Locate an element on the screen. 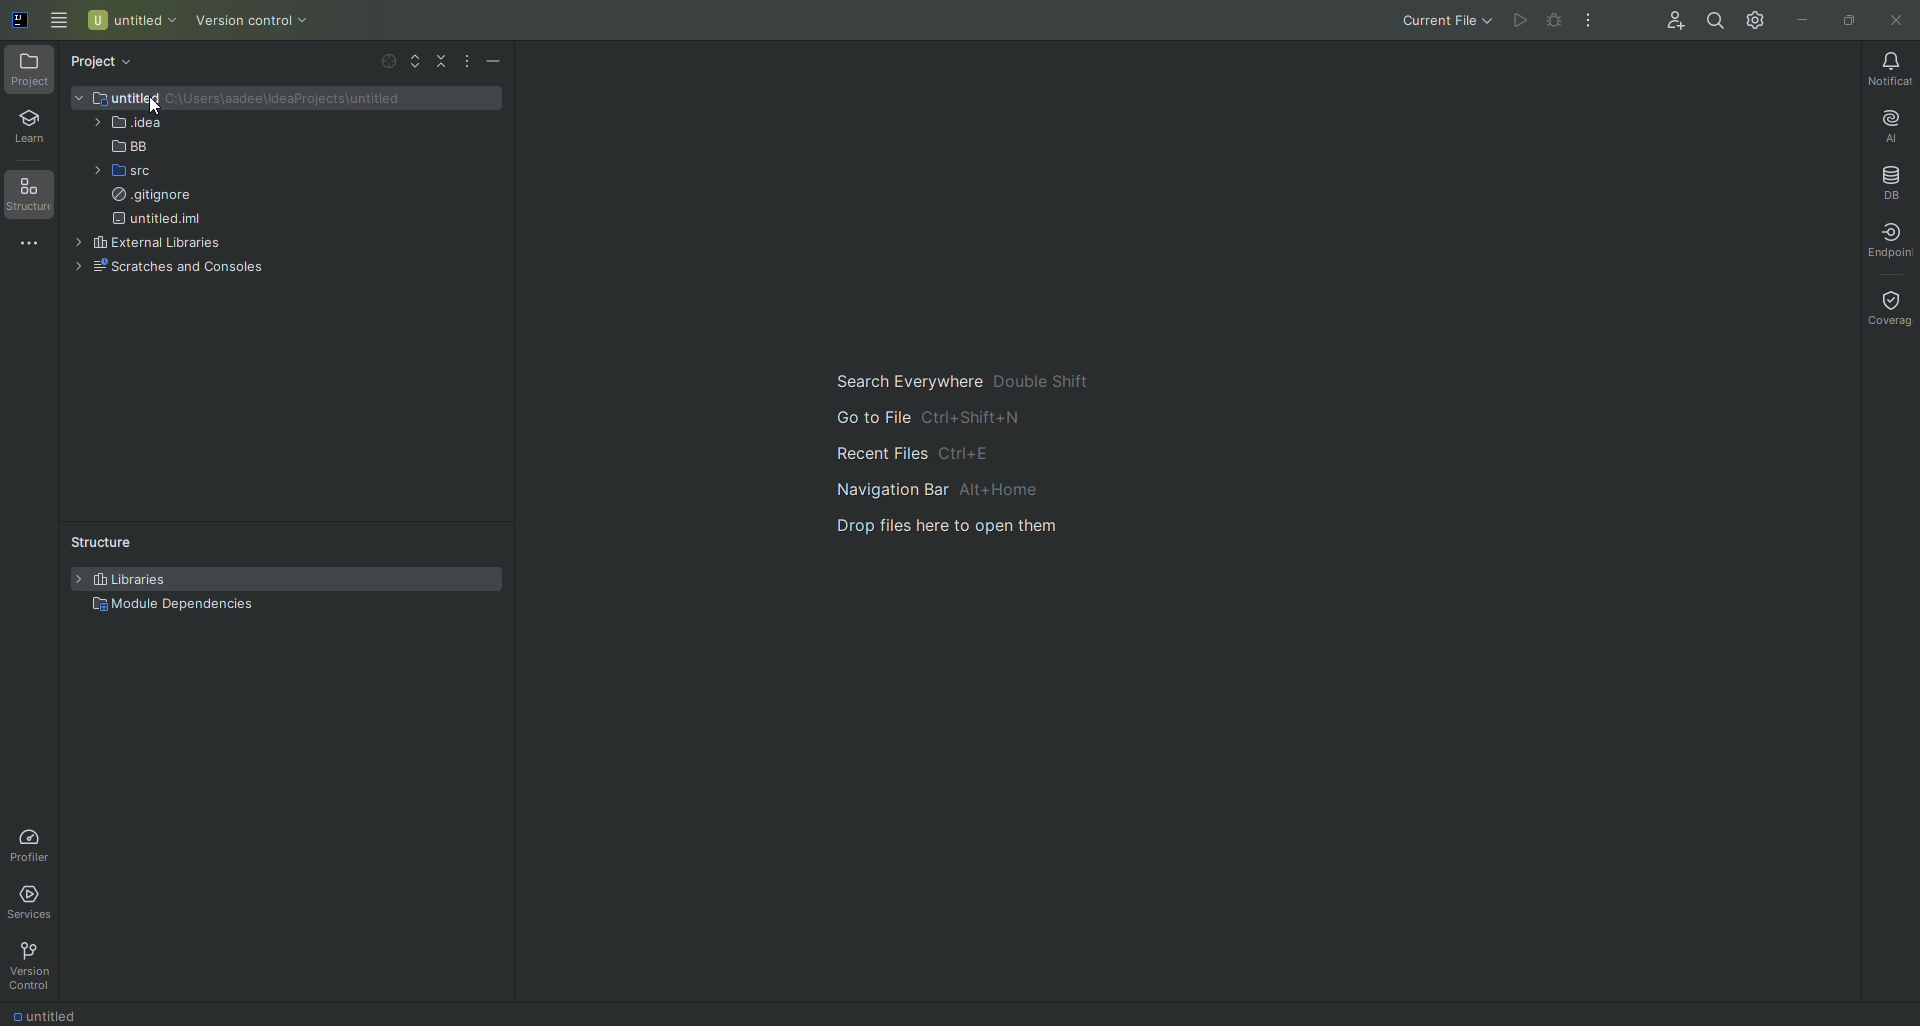 This screenshot has height=1026, width=1920. Profiler is located at coordinates (32, 845).